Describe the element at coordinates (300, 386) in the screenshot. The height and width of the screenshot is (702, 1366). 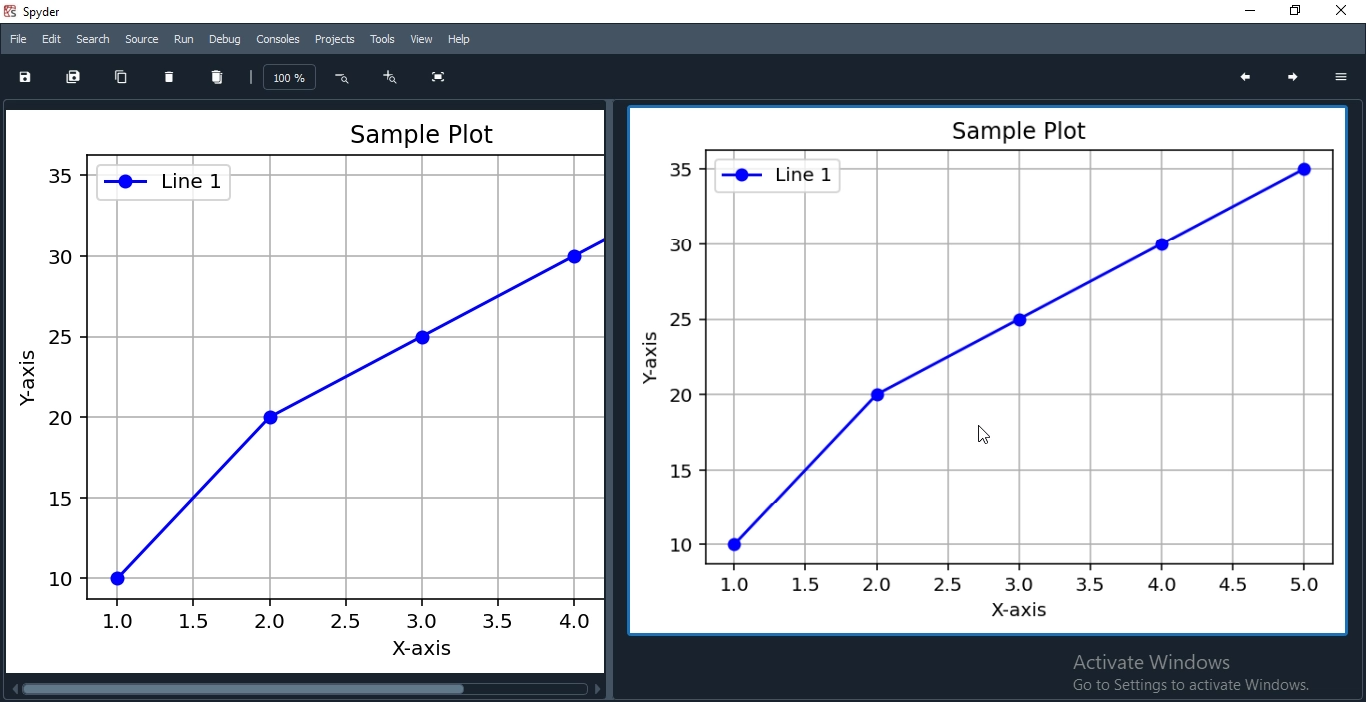
I see `` at that location.